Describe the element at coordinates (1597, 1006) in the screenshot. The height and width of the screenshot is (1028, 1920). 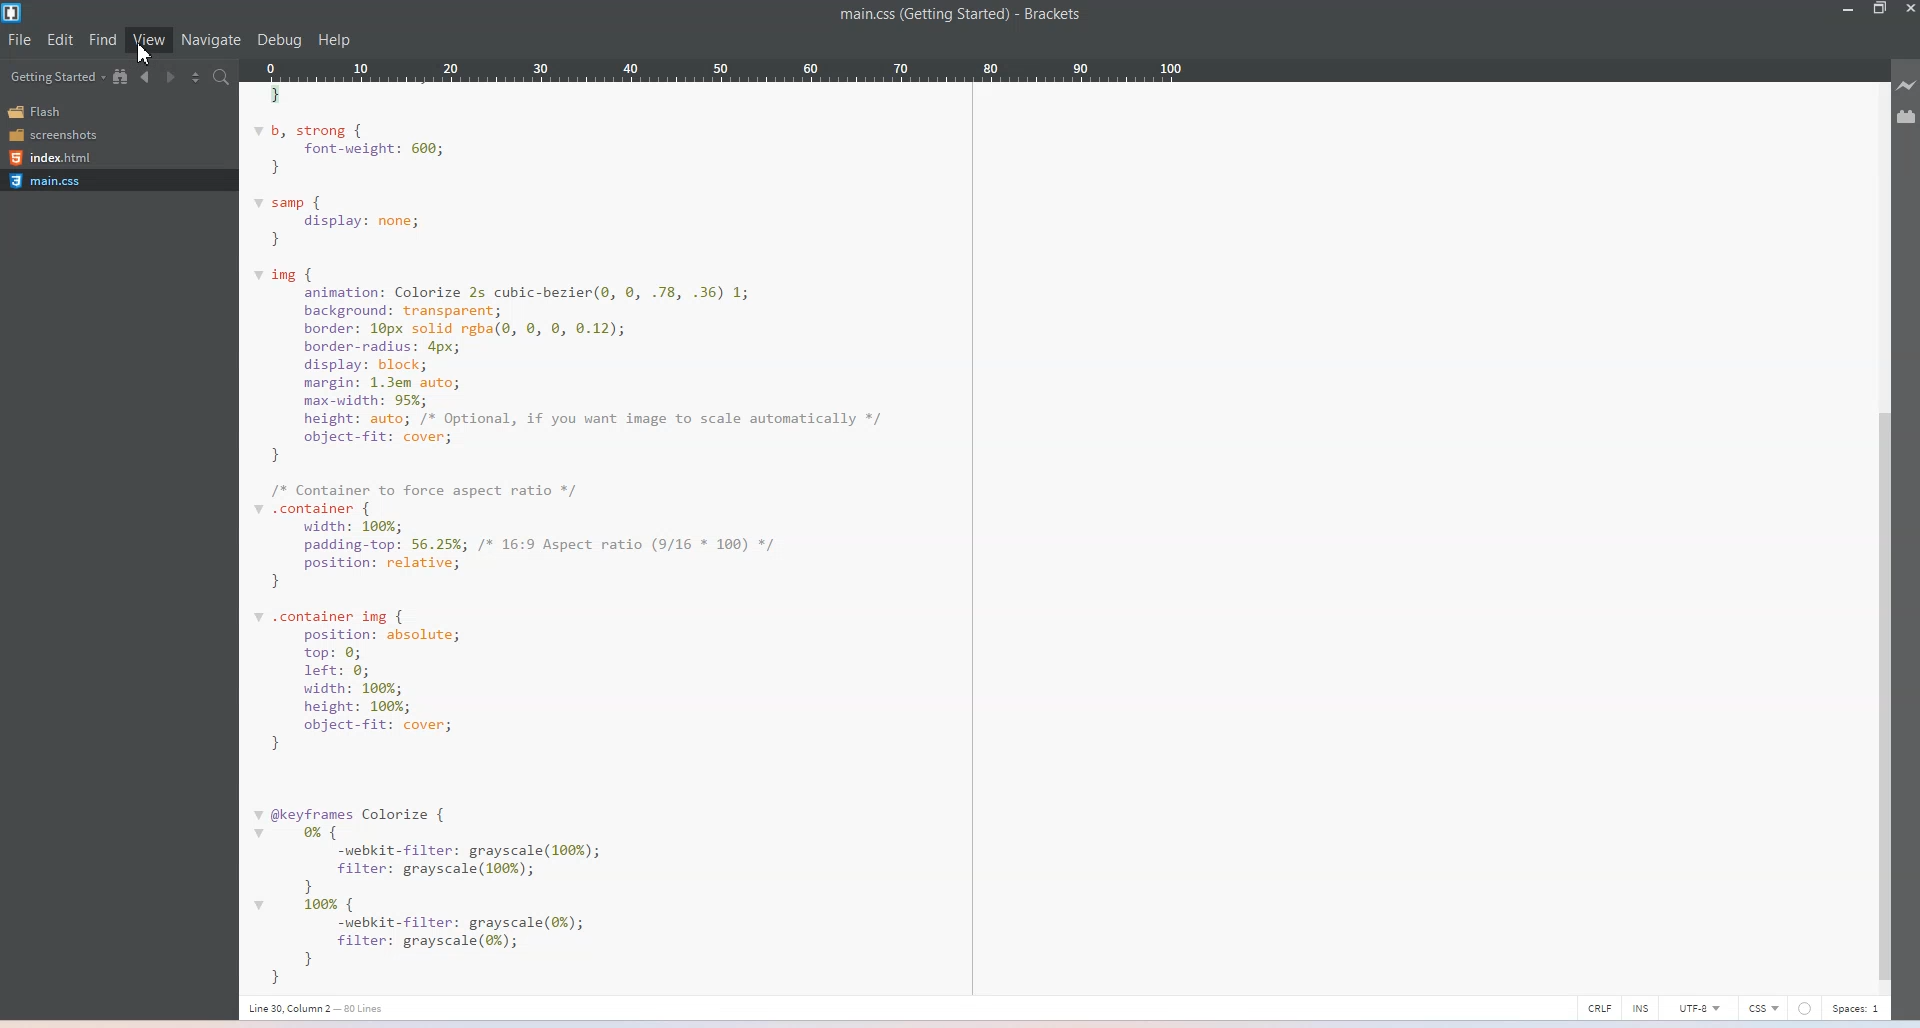
I see `CRLF` at that location.